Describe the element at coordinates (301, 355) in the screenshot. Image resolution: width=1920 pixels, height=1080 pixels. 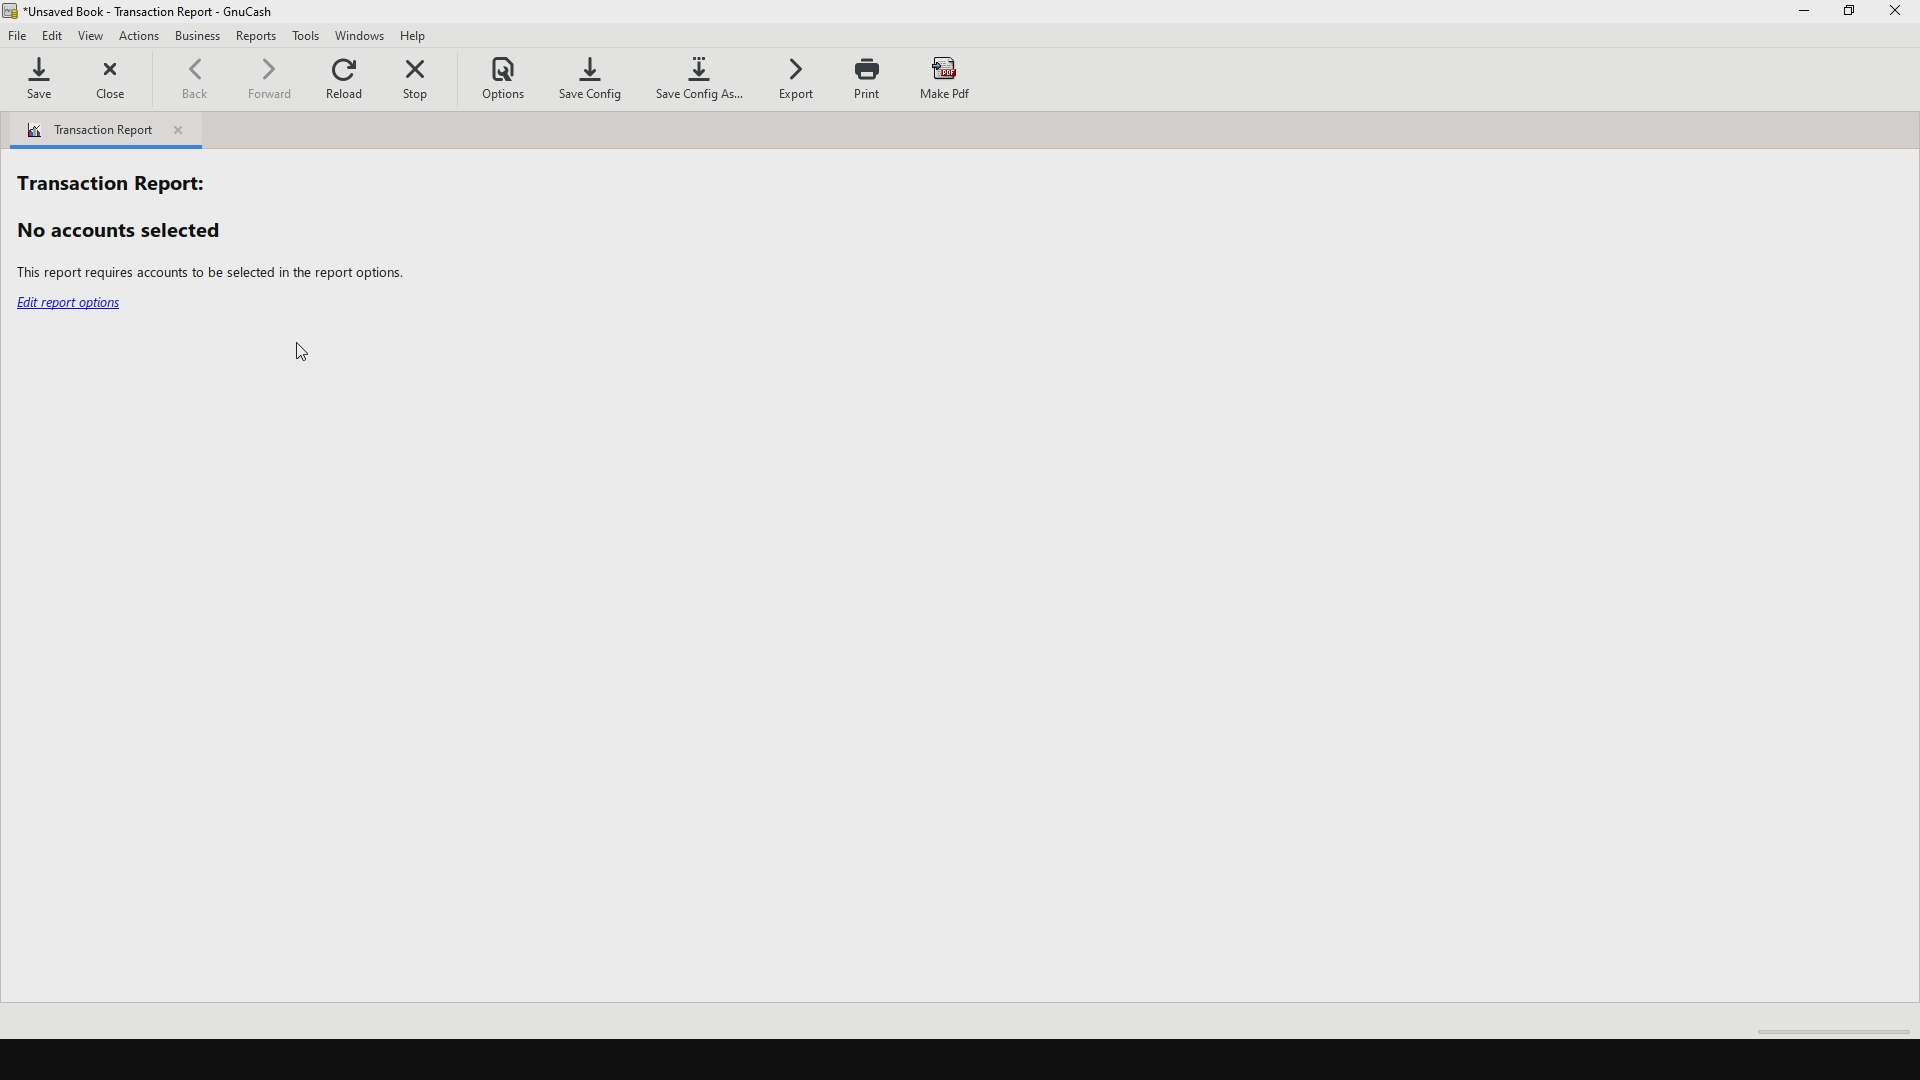
I see `cursor` at that location.